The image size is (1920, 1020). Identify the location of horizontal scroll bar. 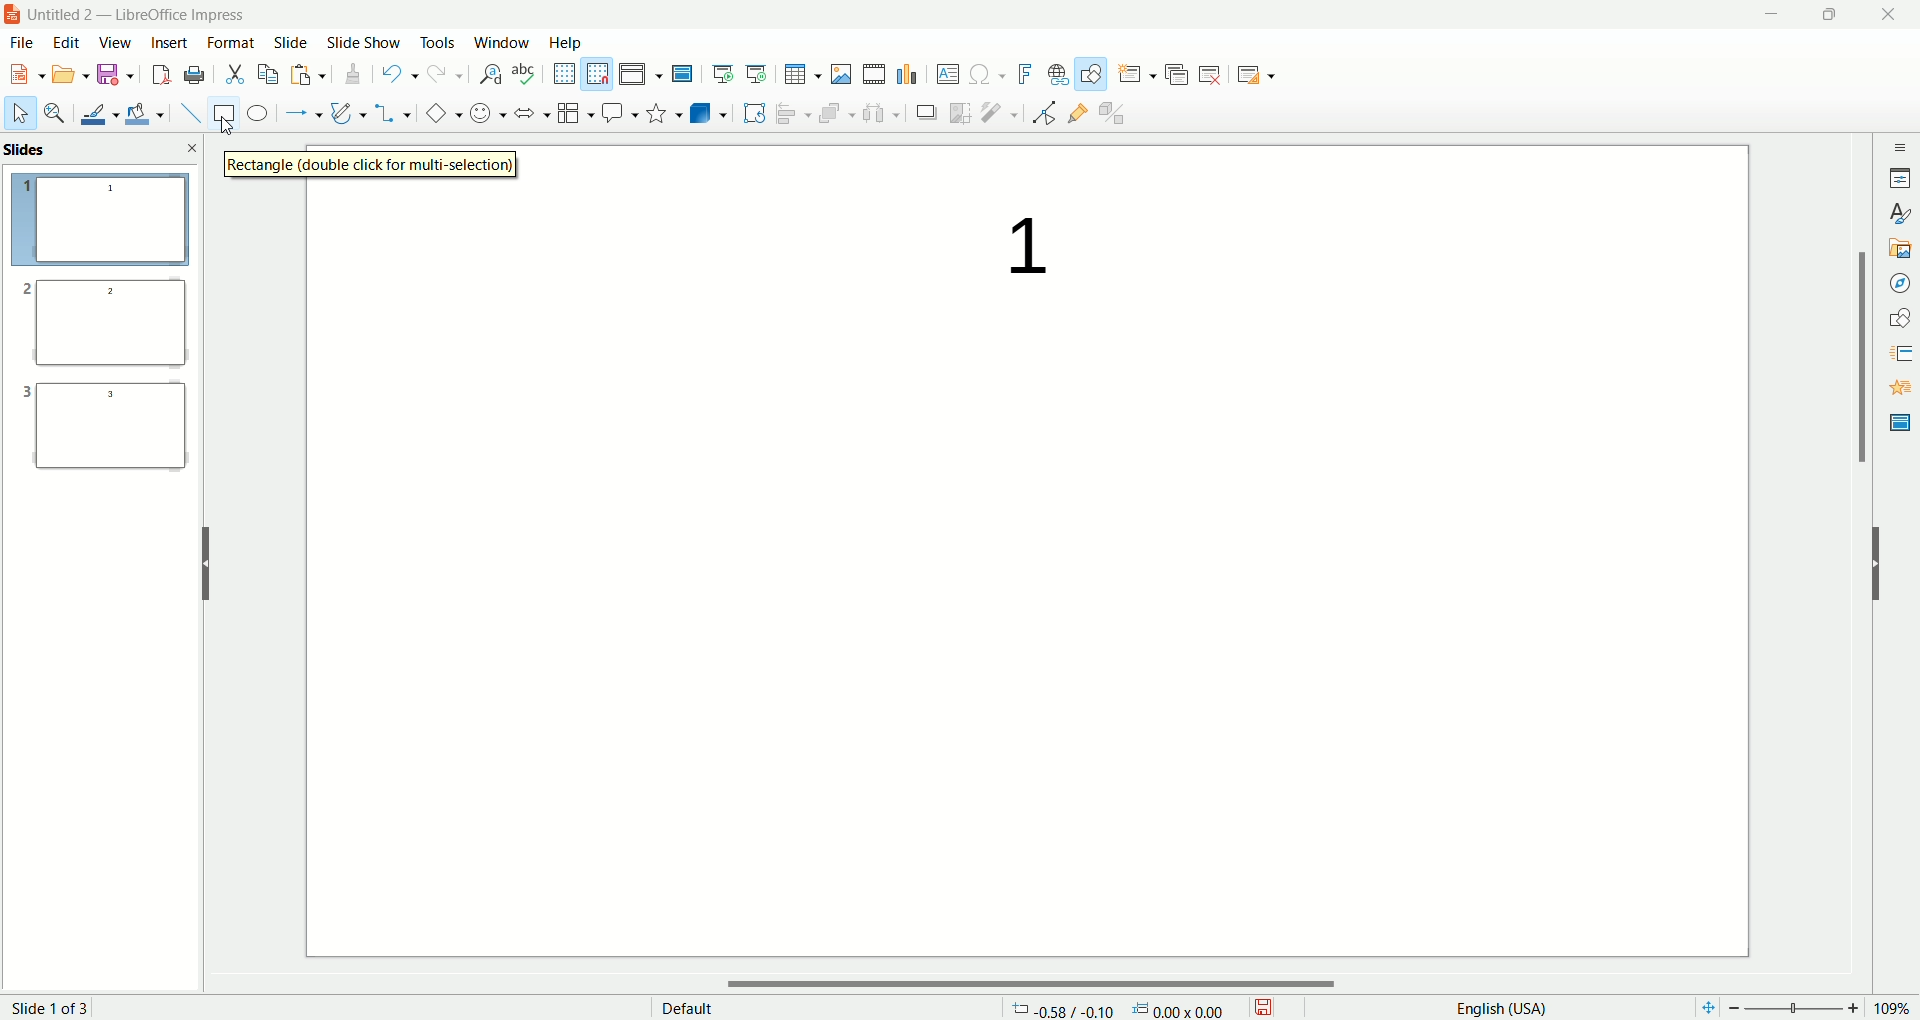
(1039, 983).